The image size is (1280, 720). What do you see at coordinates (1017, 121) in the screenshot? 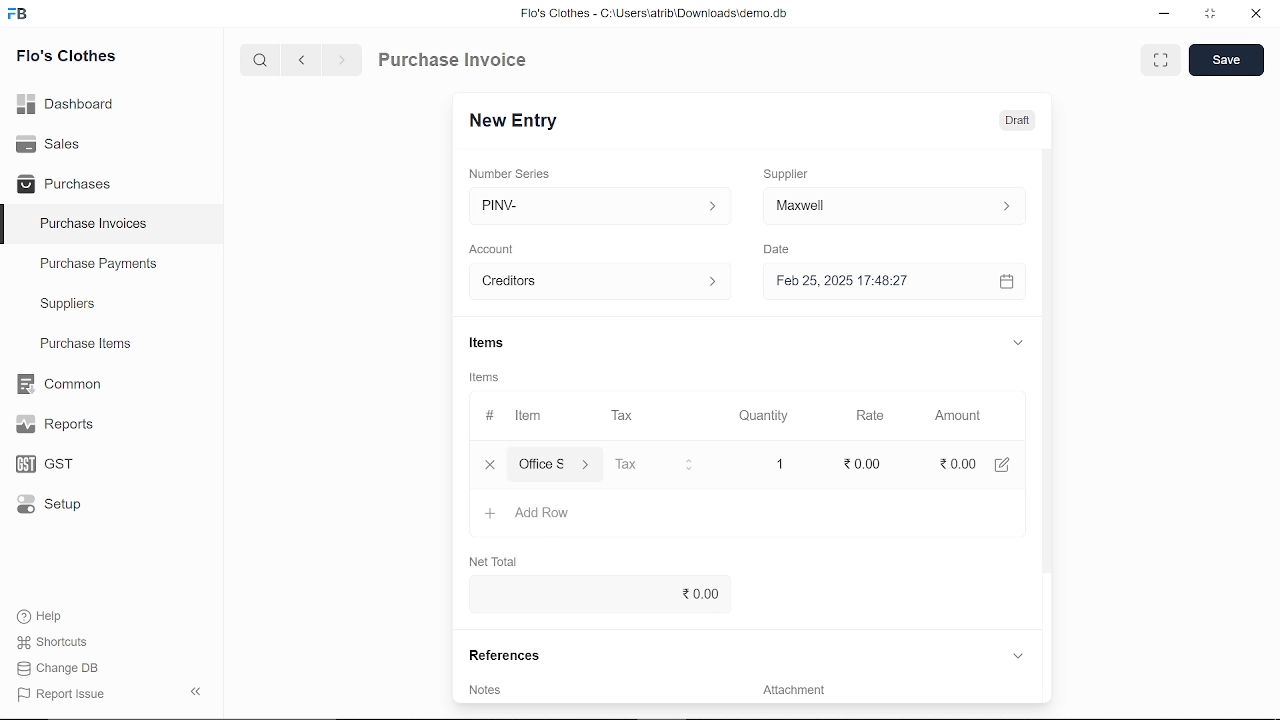
I see `Draft` at bounding box center [1017, 121].